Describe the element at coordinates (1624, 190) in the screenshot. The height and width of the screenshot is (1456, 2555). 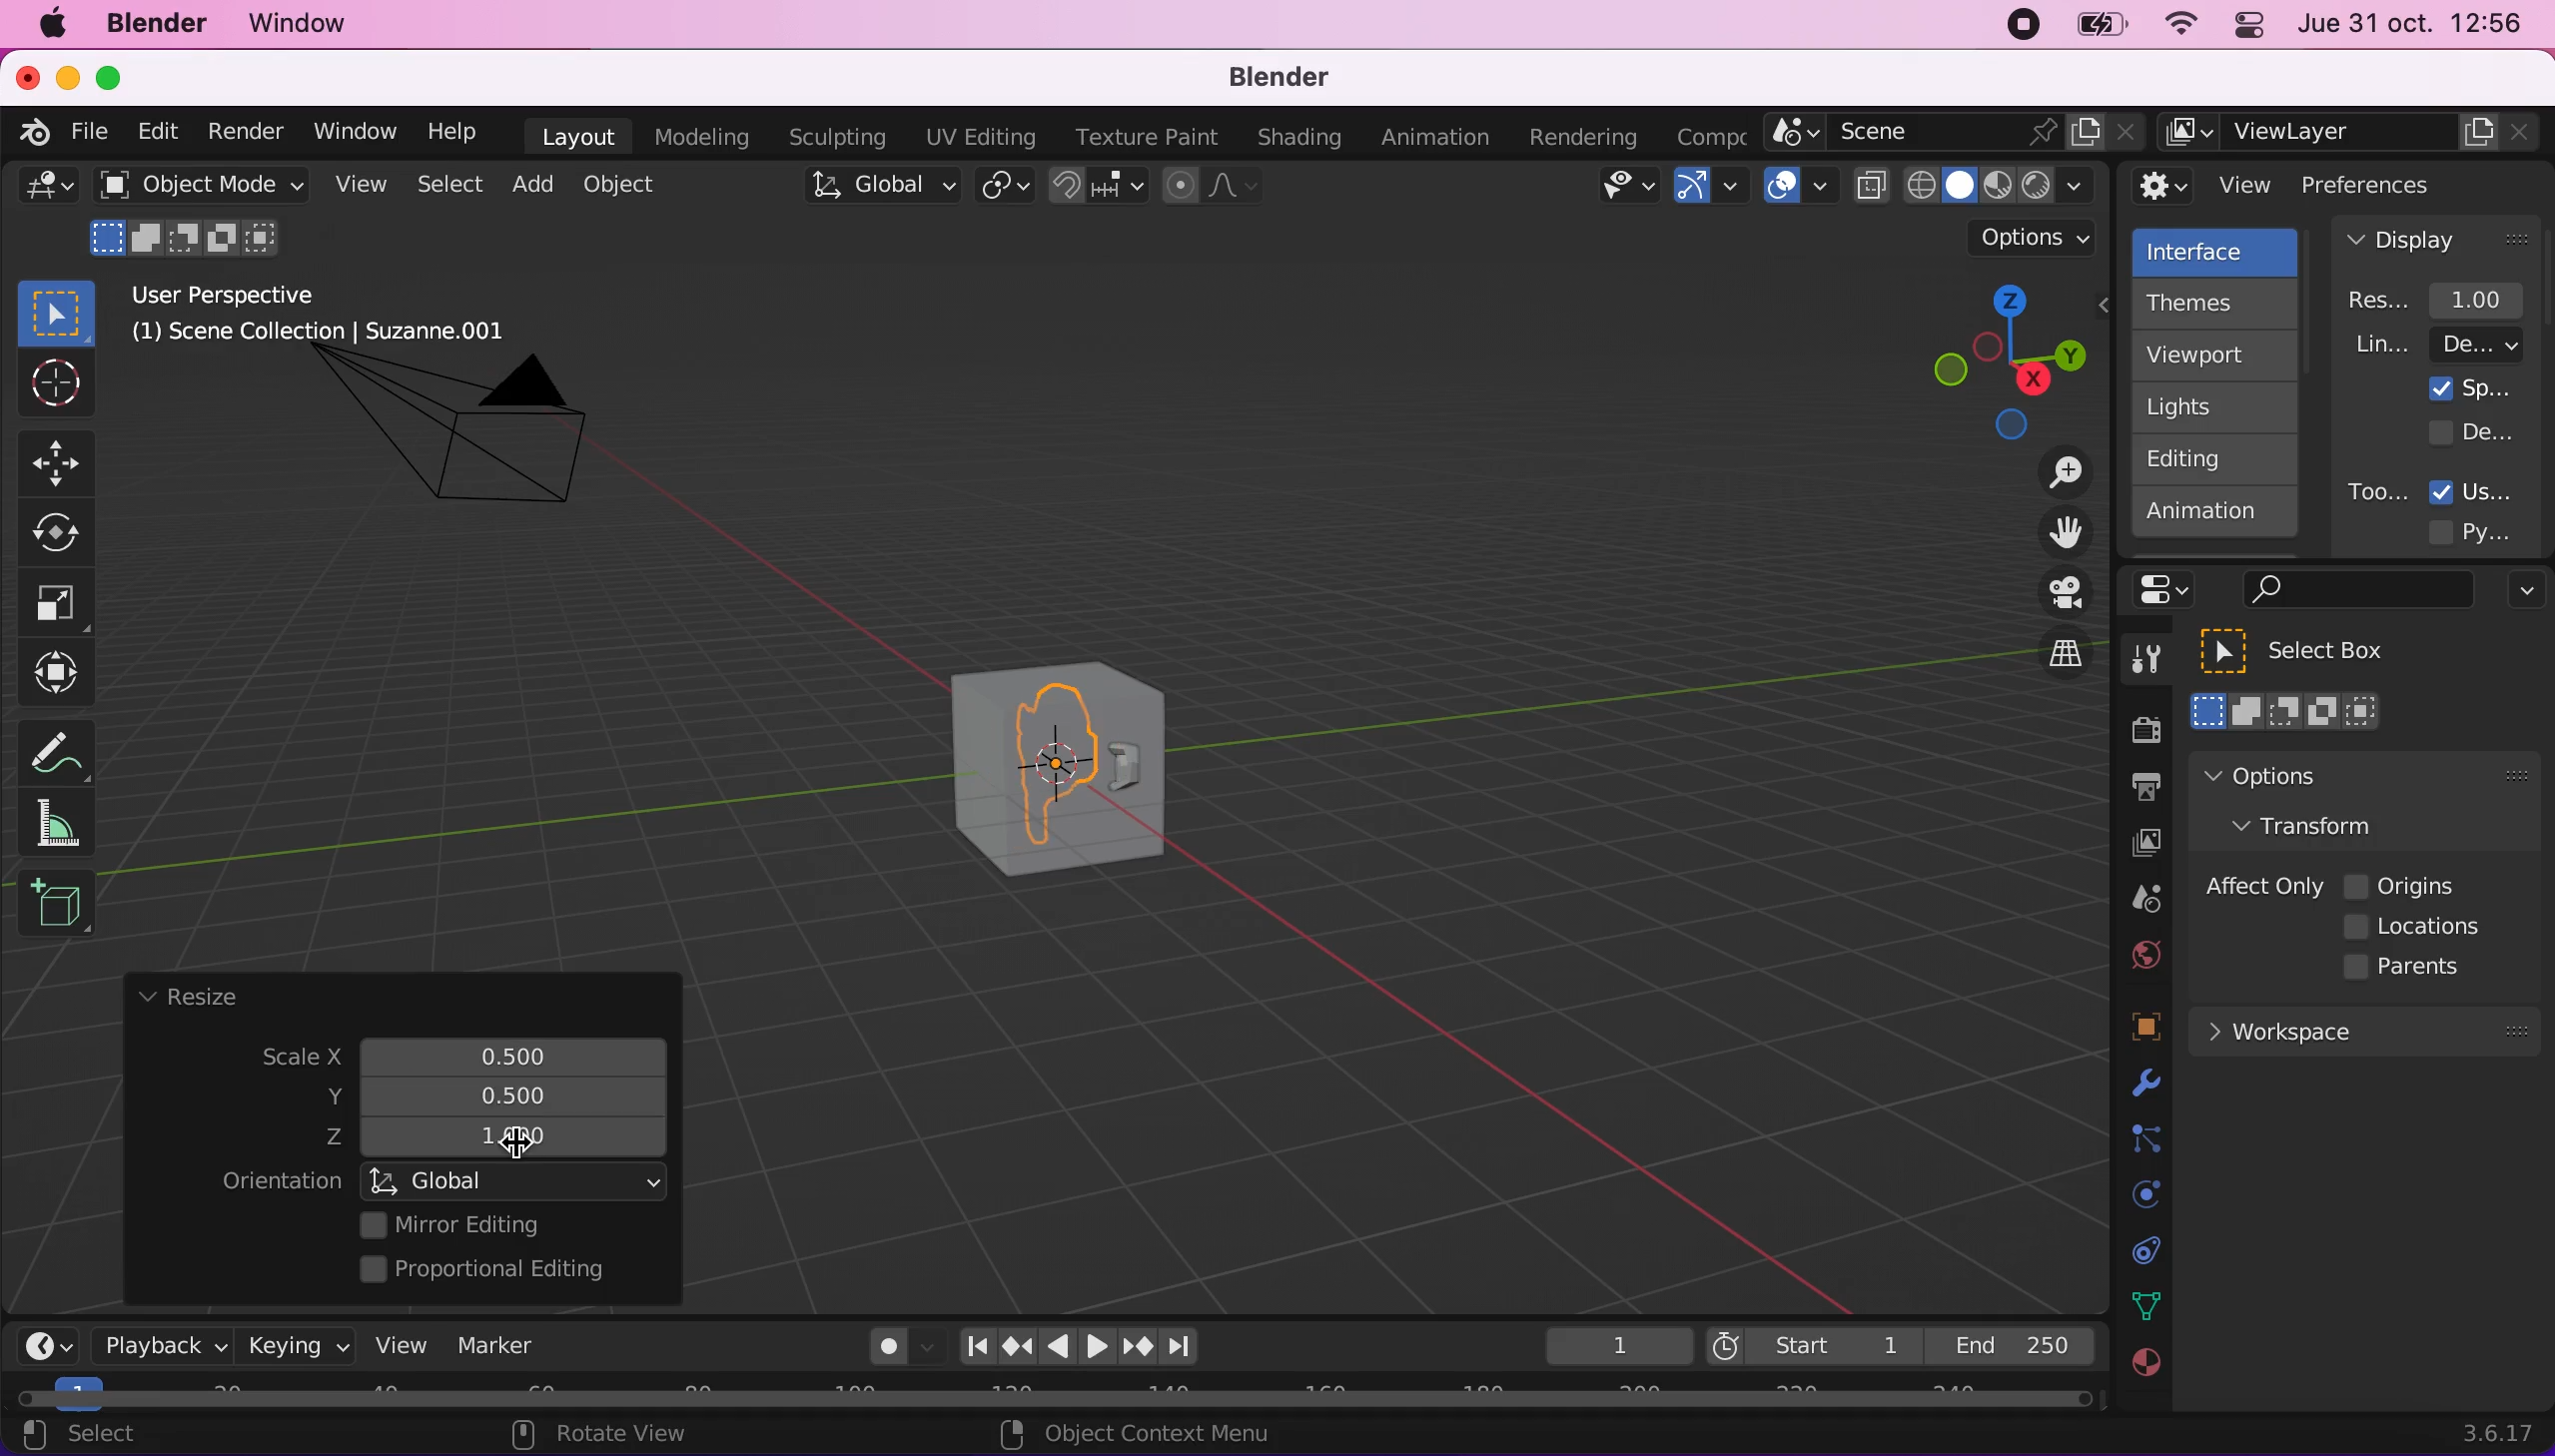
I see `view object types` at that location.